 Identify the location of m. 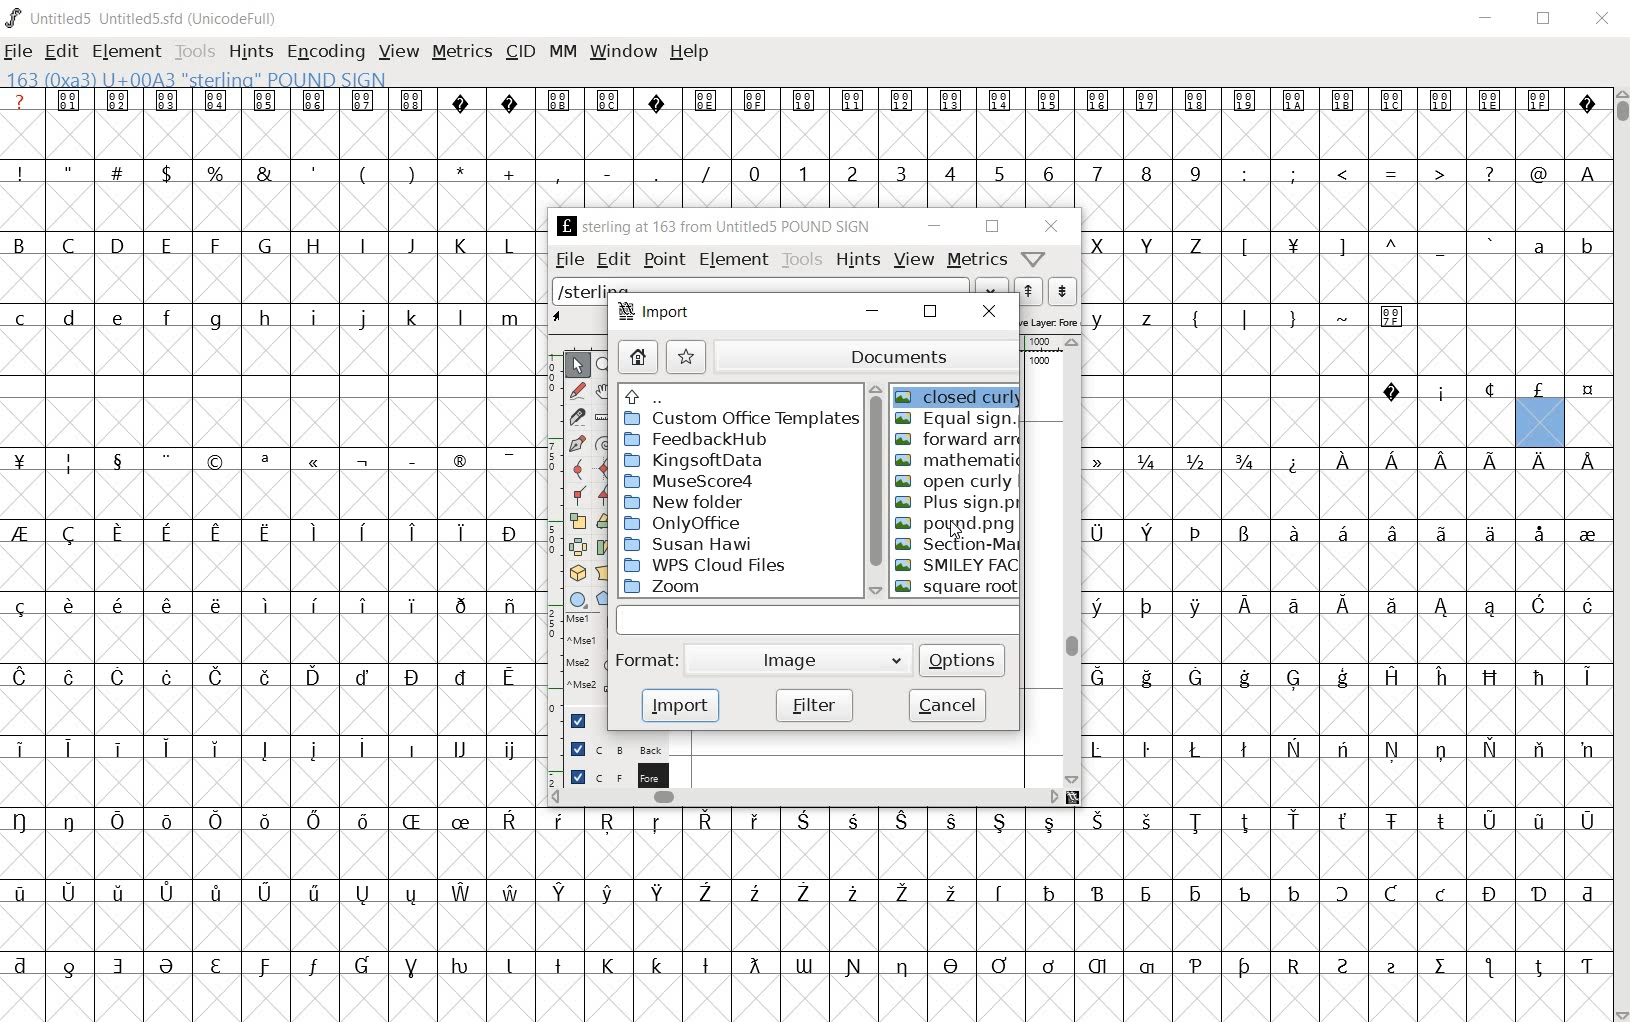
(510, 318).